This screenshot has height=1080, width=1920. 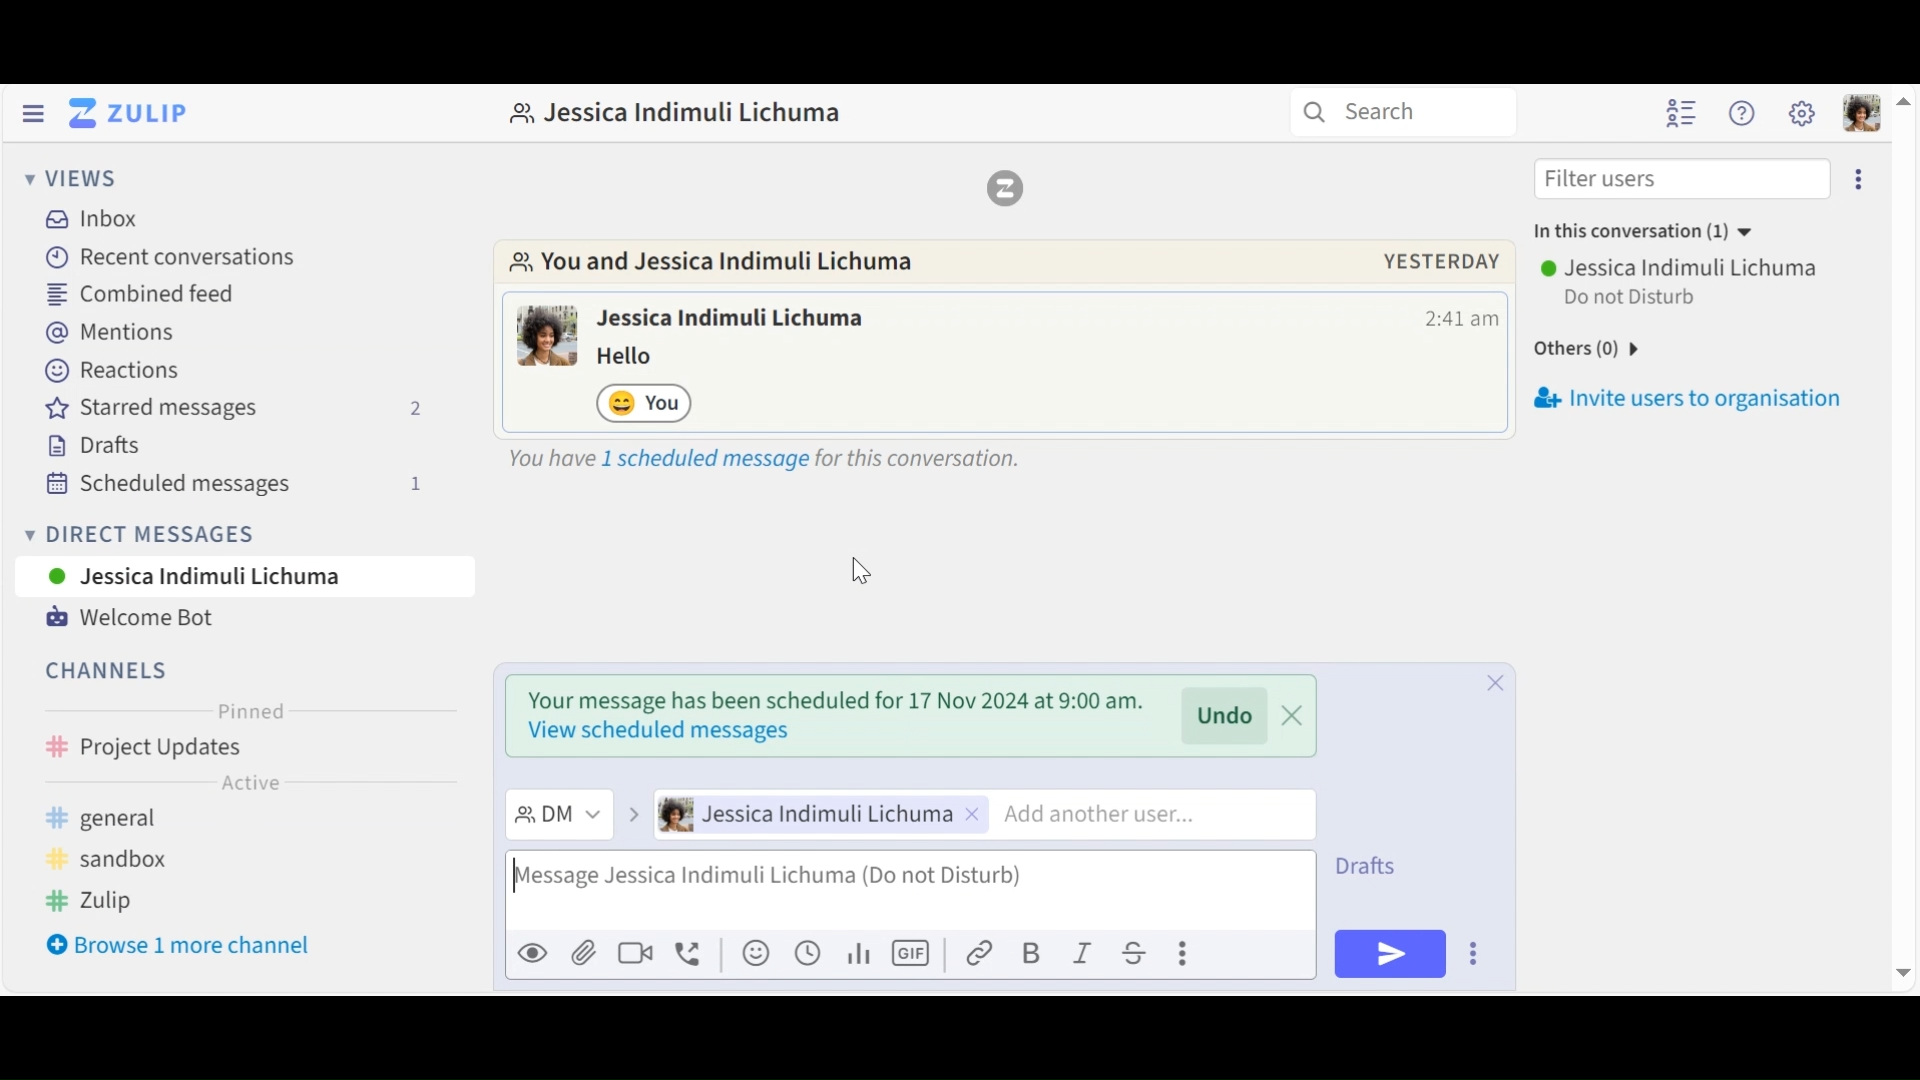 What do you see at coordinates (1684, 113) in the screenshot?
I see `Hide user list` at bounding box center [1684, 113].